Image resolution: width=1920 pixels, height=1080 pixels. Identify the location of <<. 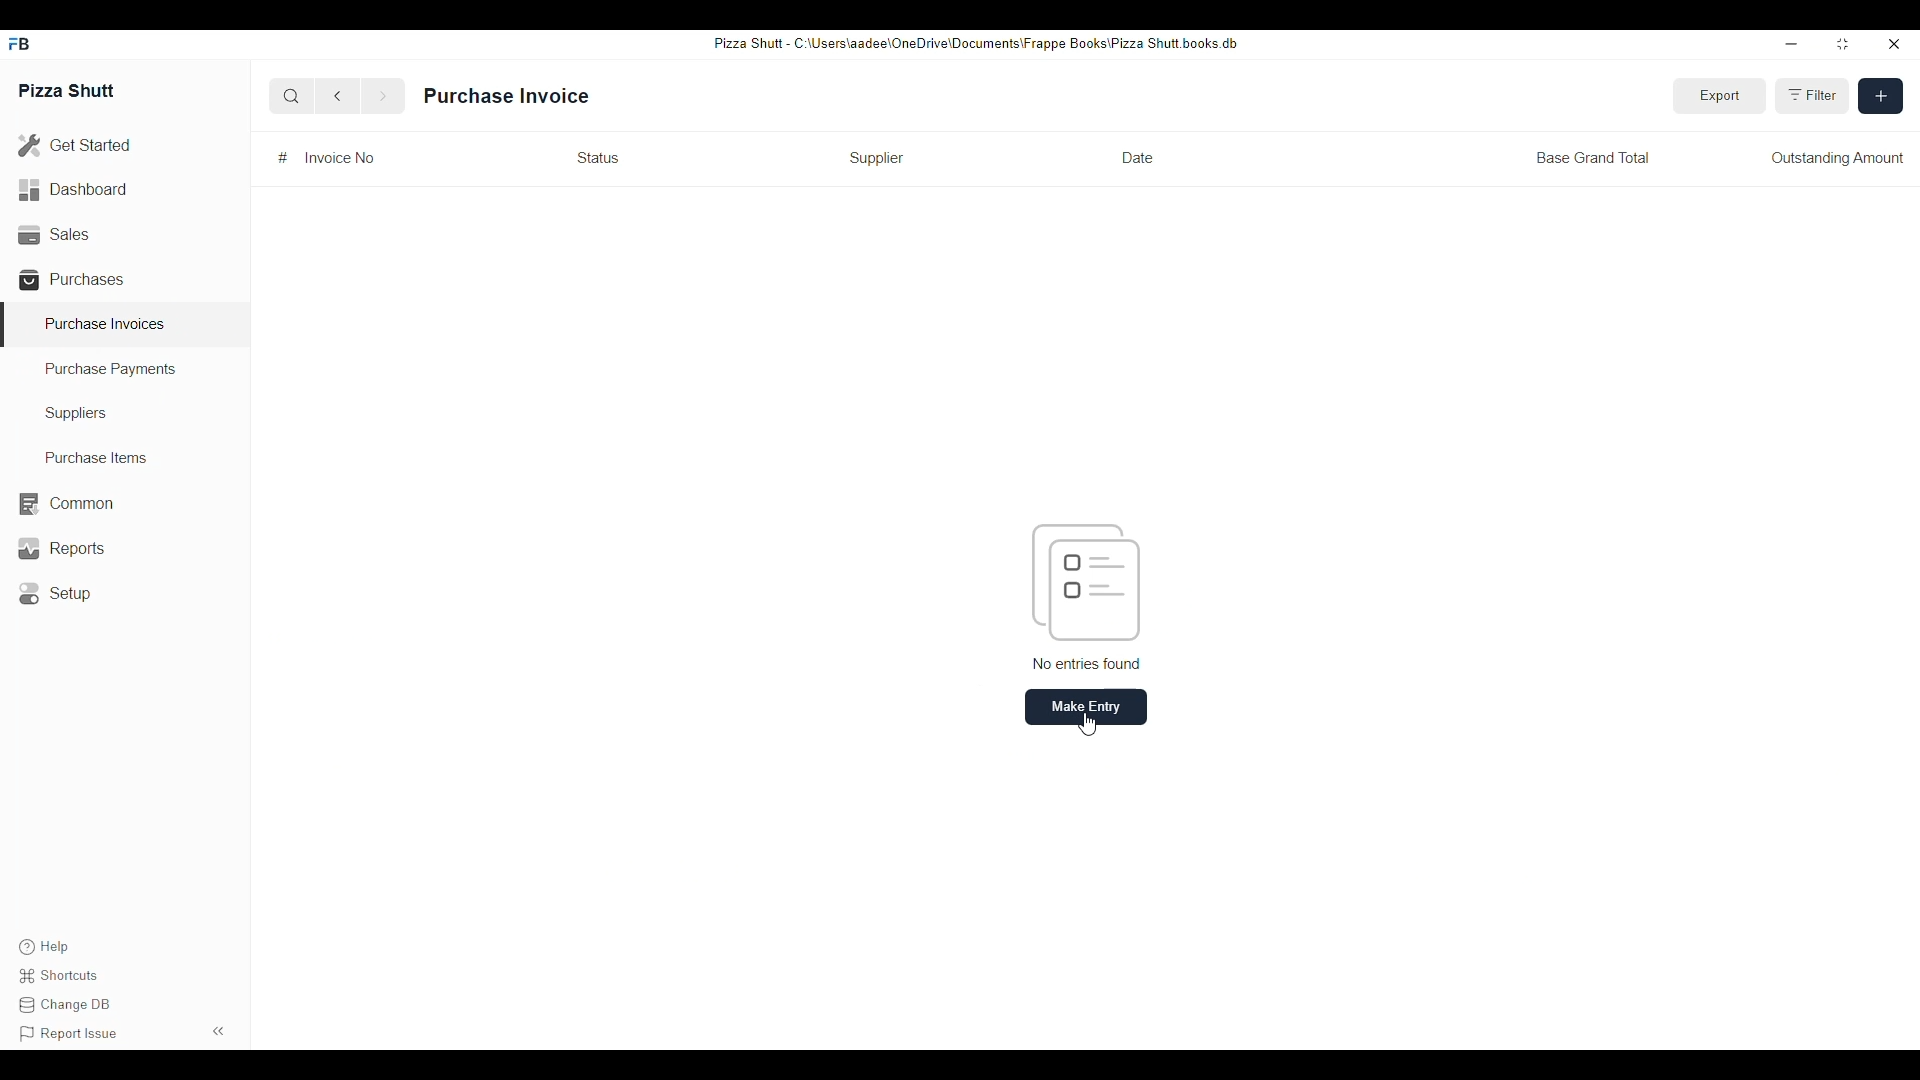
(220, 1030).